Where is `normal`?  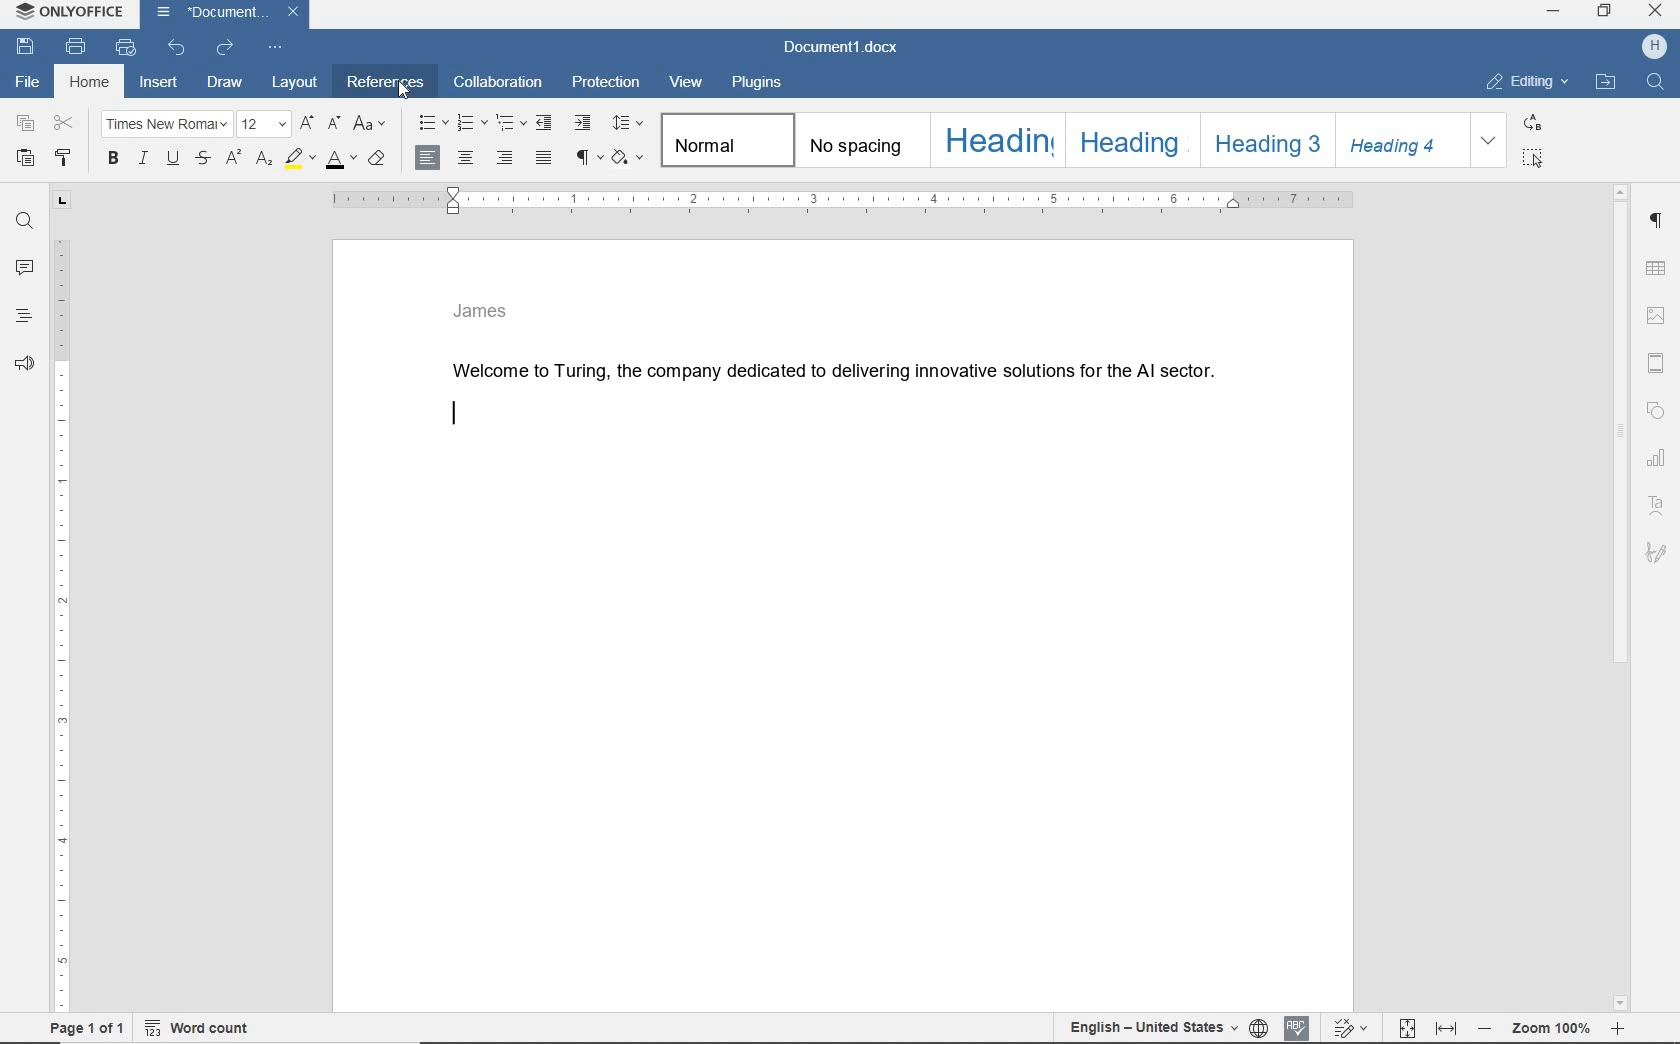
normal is located at coordinates (728, 142).